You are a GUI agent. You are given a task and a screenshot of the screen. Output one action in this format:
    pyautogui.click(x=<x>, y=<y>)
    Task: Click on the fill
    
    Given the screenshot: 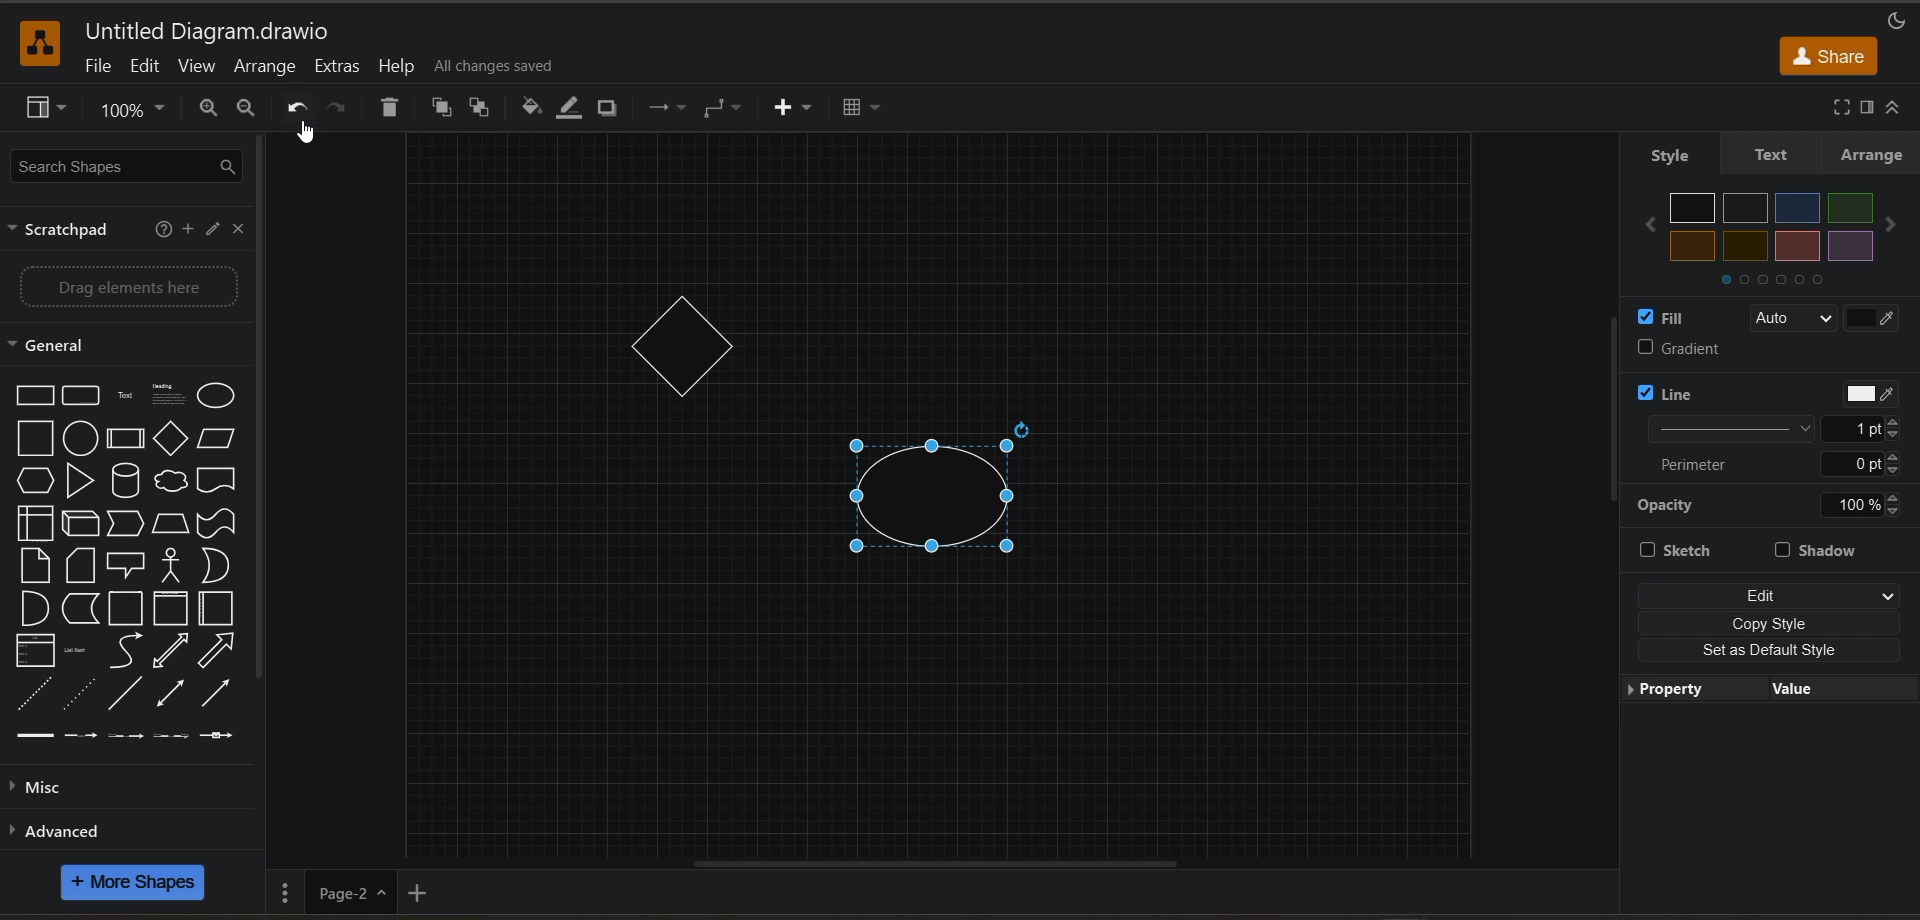 What is the action you would take?
    pyautogui.click(x=1777, y=317)
    